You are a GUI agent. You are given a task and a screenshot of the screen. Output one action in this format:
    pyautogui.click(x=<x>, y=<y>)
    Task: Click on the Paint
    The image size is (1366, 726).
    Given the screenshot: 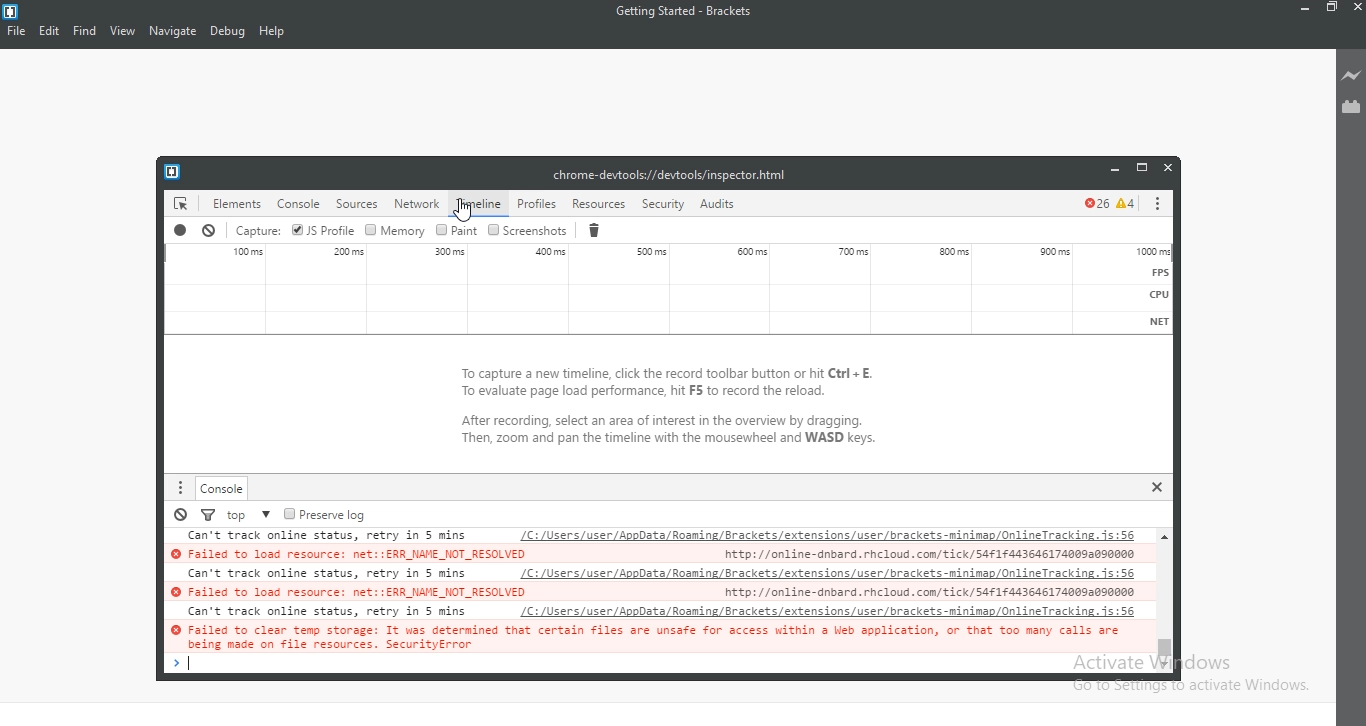 What is the action you would take?
    pyautogui.click(x=457, y=231)
    